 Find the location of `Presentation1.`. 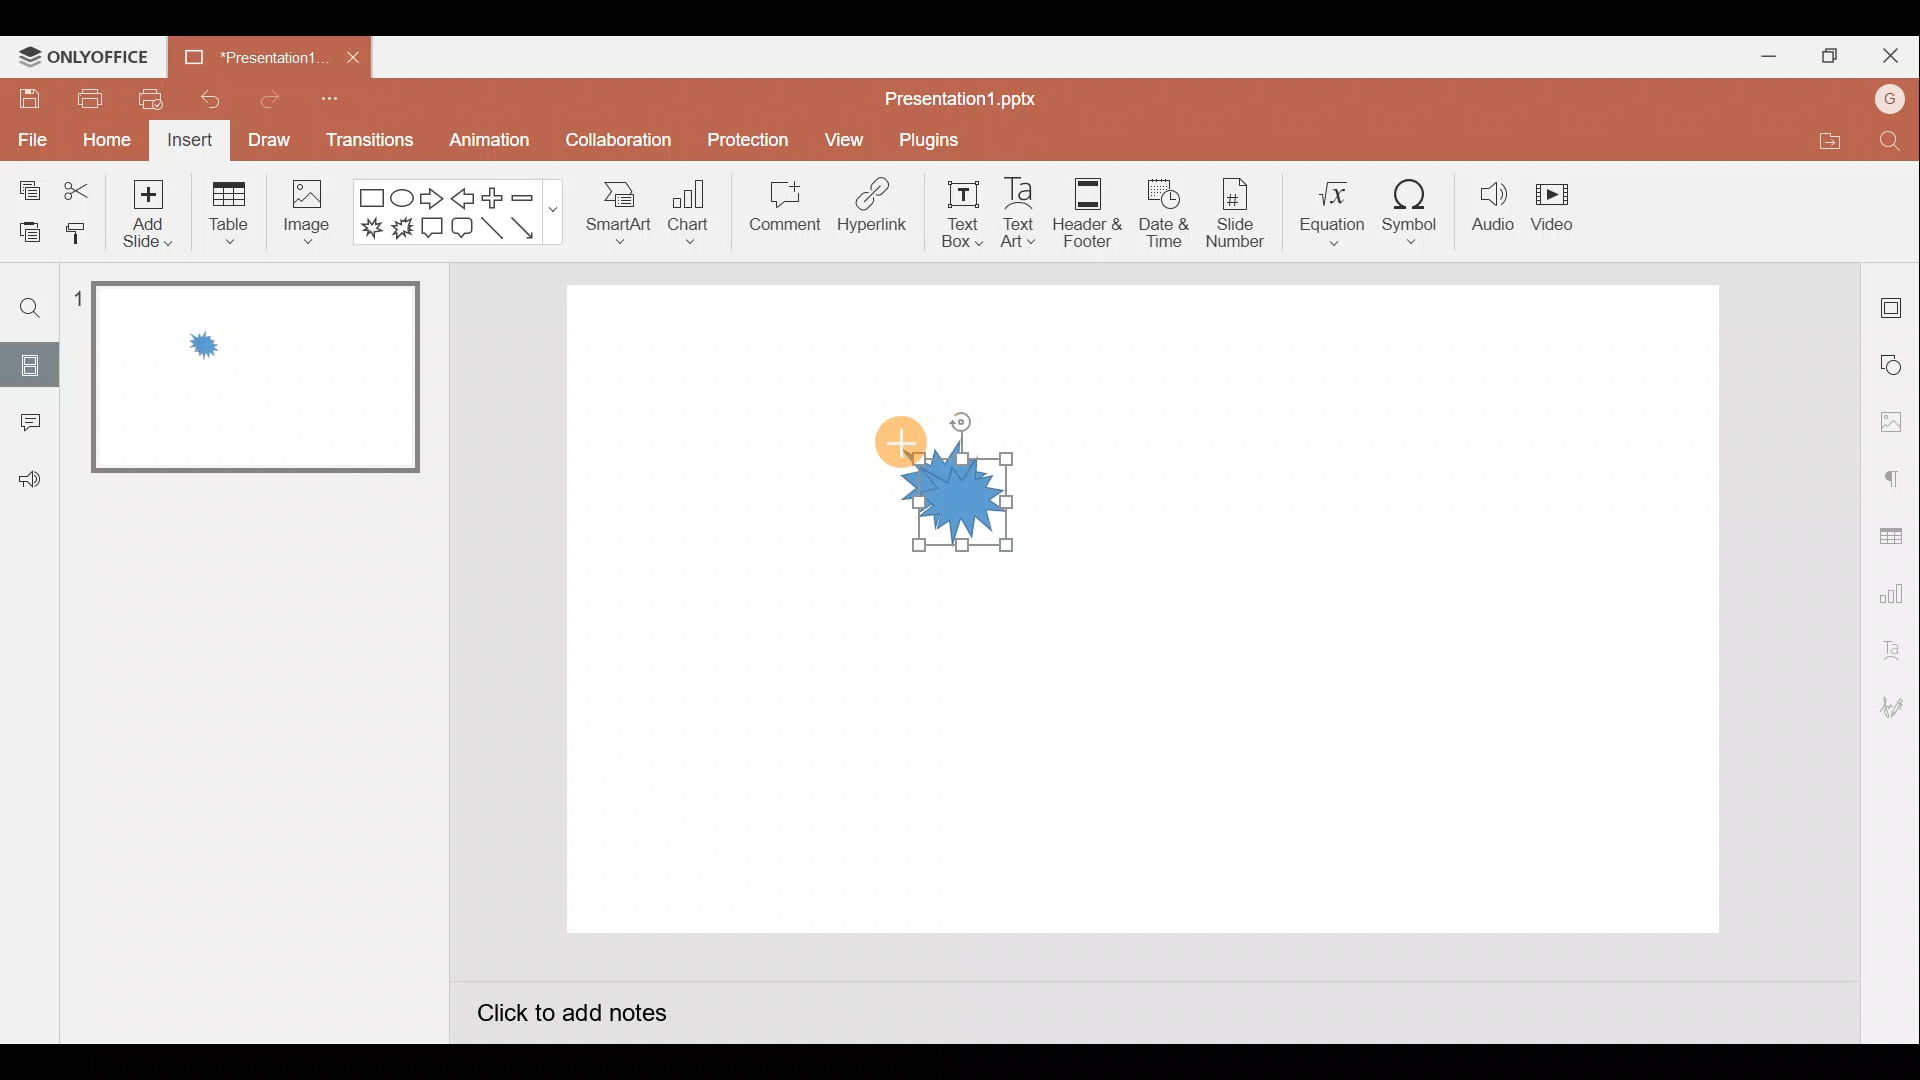

Presentation1. is located at coordinates (250, 54).